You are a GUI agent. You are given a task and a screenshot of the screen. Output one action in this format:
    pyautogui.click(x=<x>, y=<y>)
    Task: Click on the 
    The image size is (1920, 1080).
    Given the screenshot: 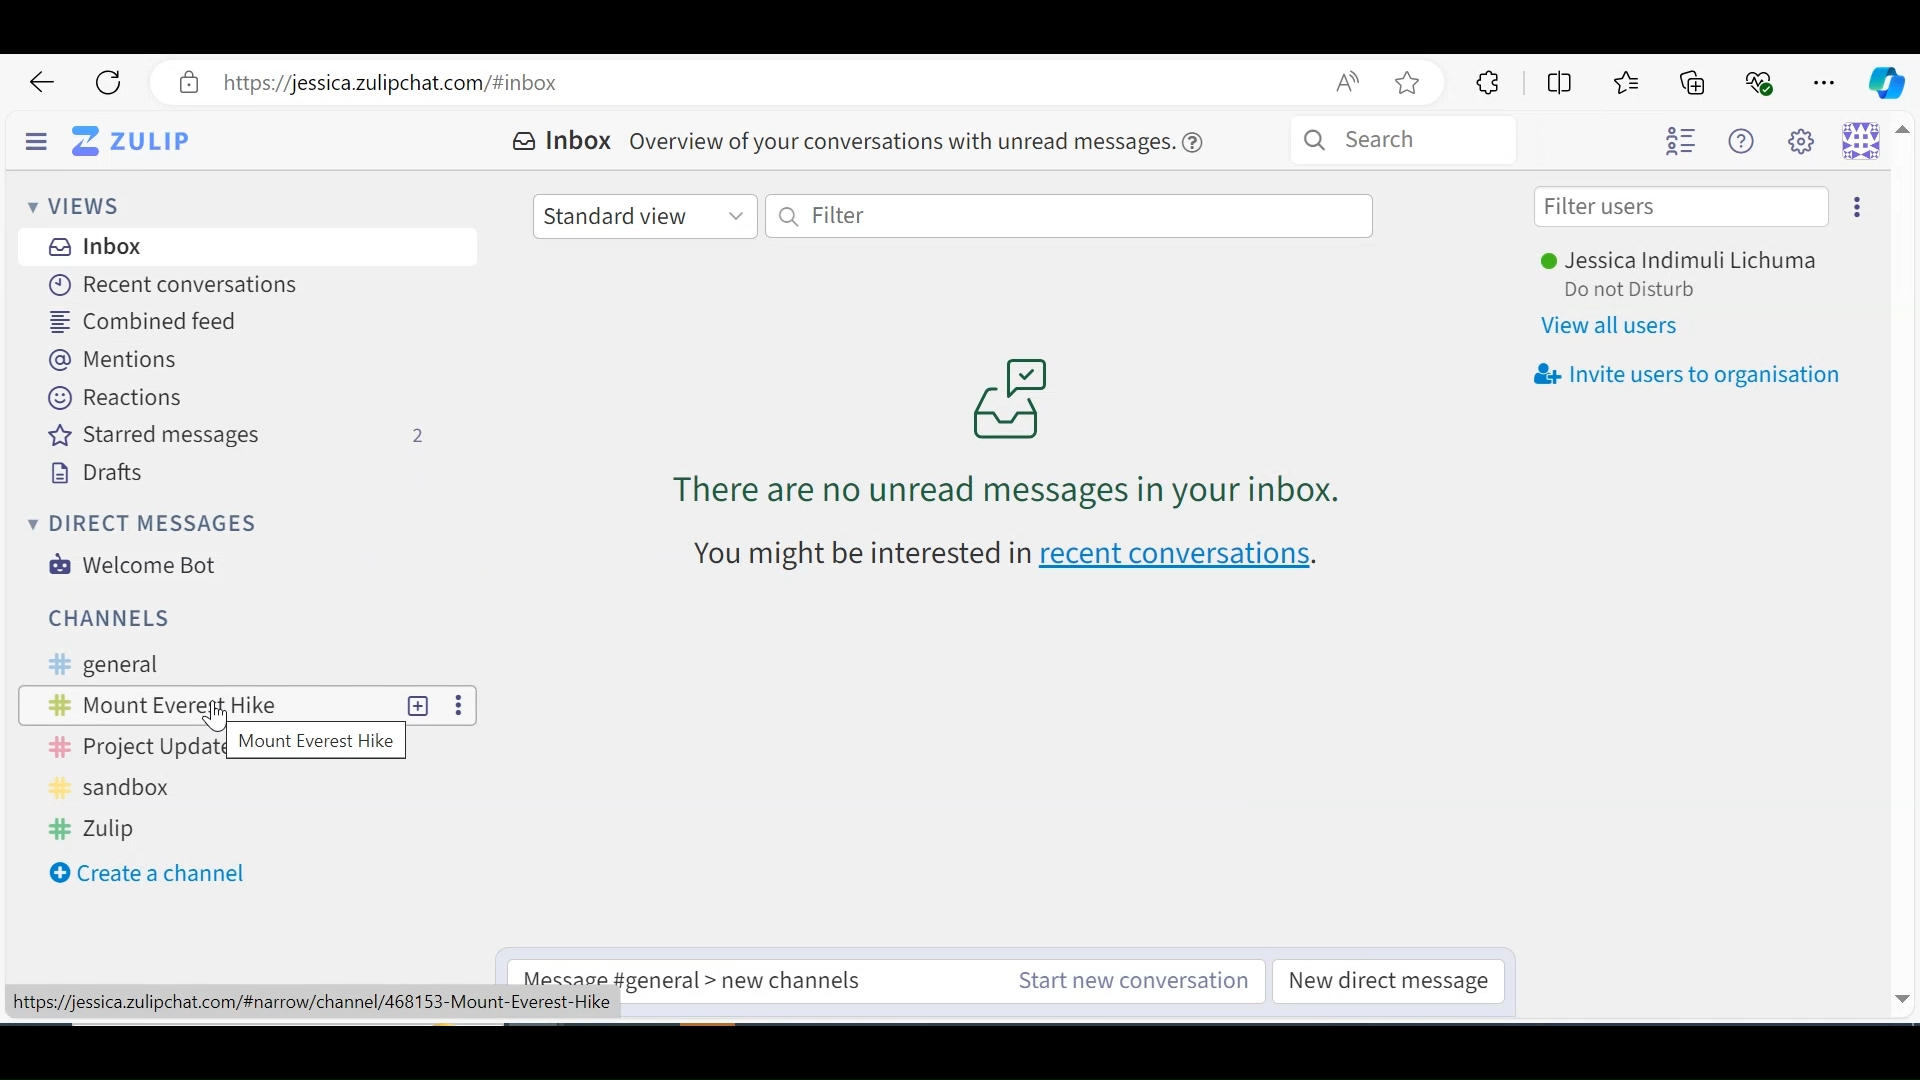 What is the action you would take?
    pyautogui.click(x=1893, y=80)
    